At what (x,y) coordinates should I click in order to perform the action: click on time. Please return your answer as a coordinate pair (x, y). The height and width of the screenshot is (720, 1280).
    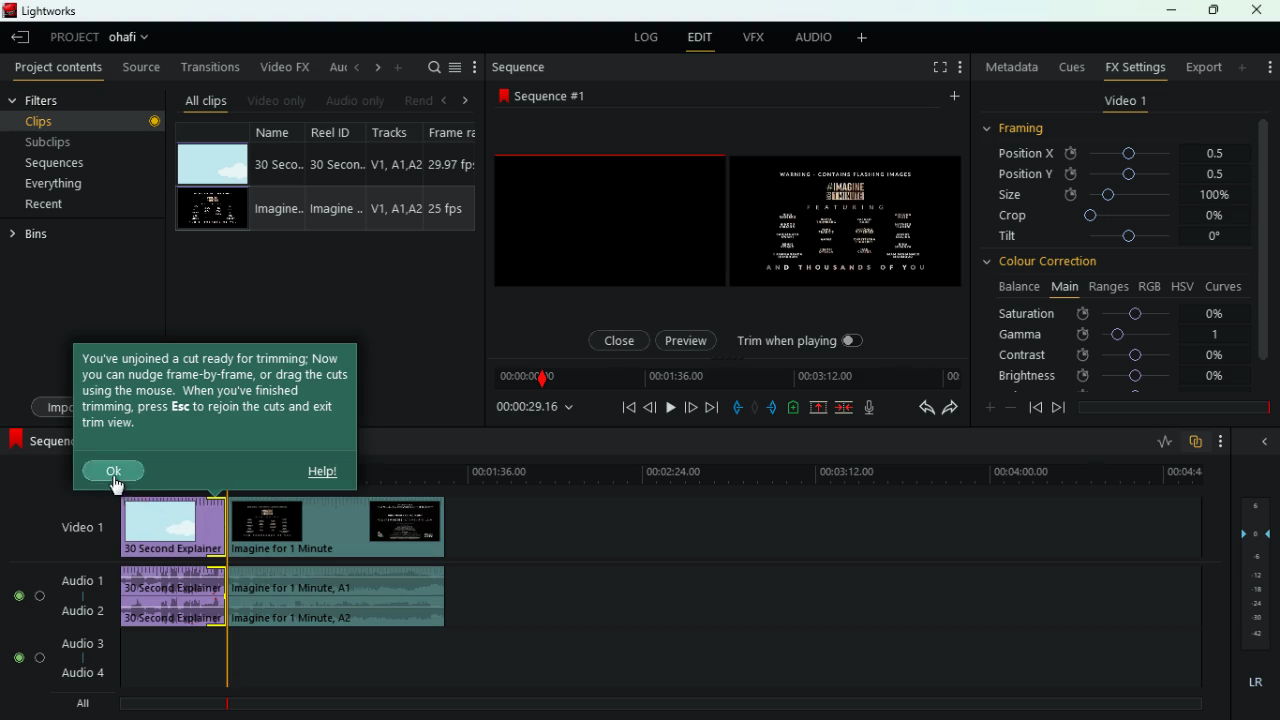
    Looking at the image, I should click on (786, 472).